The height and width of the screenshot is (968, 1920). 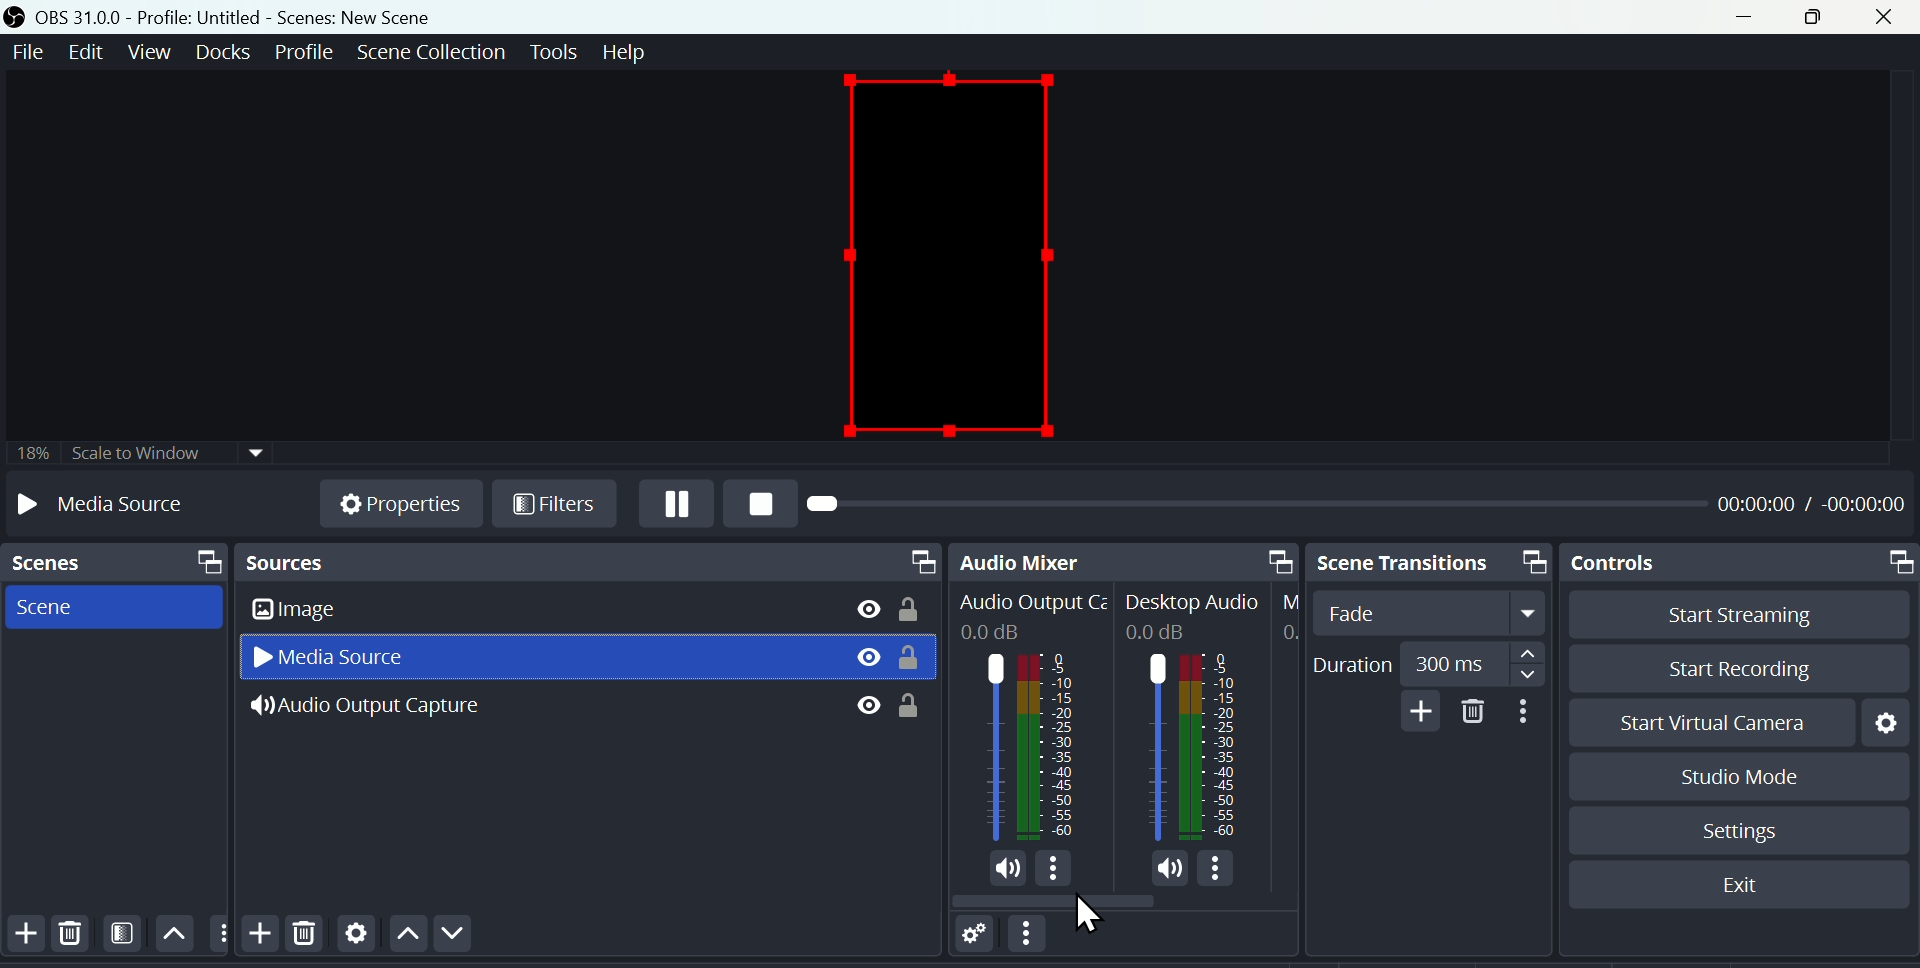 I want to click on Settings, so click(x=976, y=938).